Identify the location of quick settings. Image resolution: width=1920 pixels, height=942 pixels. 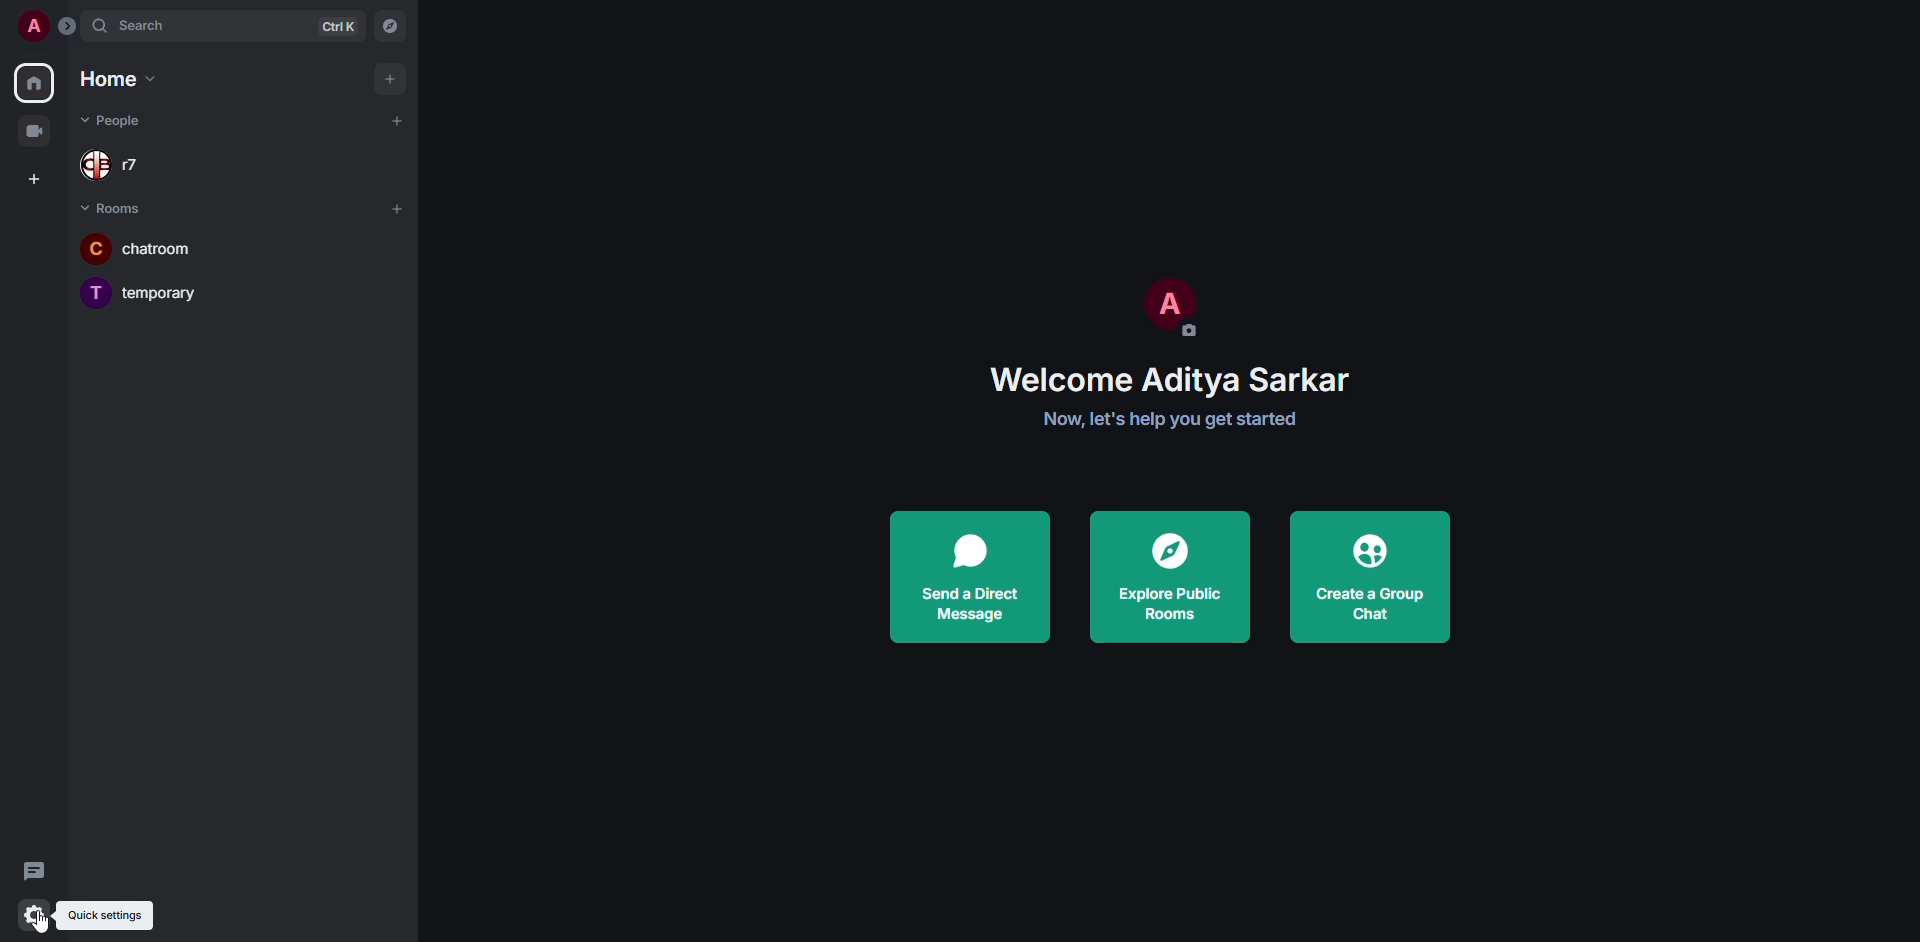
(38, 916).